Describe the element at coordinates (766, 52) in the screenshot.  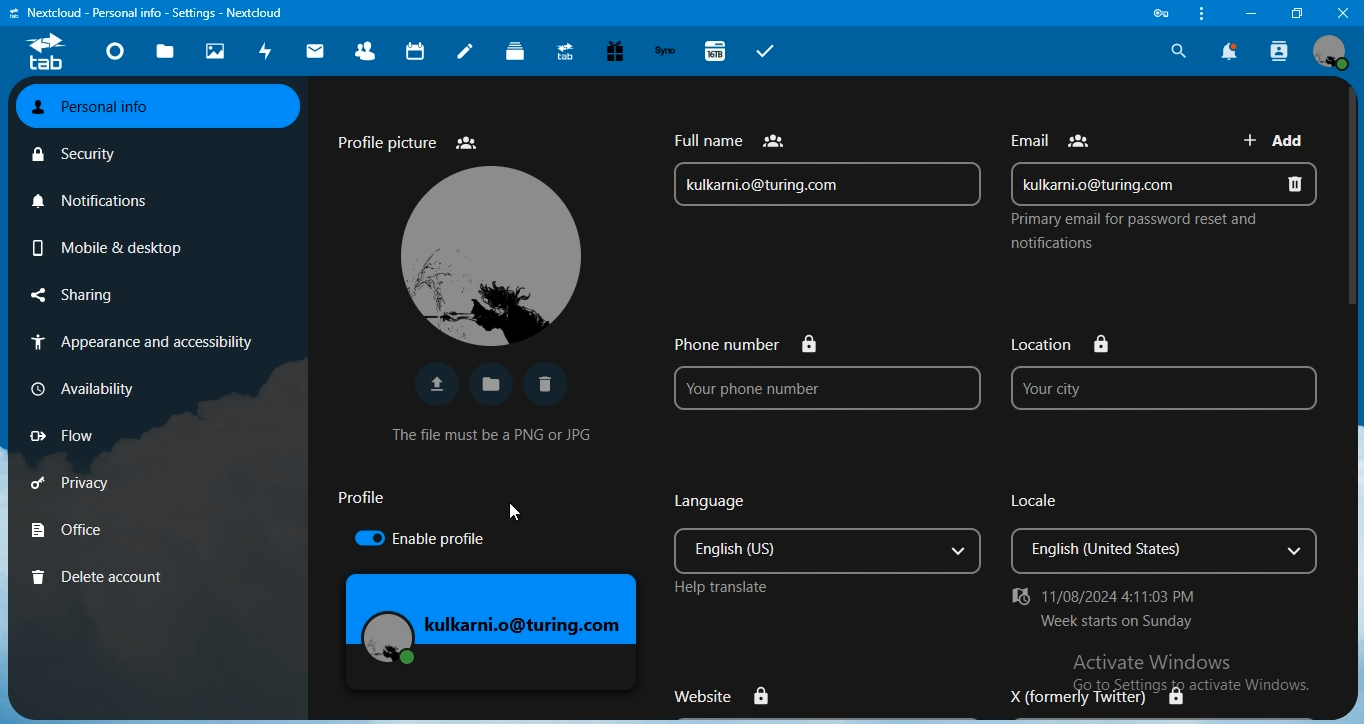
I see `tasks` at that location.